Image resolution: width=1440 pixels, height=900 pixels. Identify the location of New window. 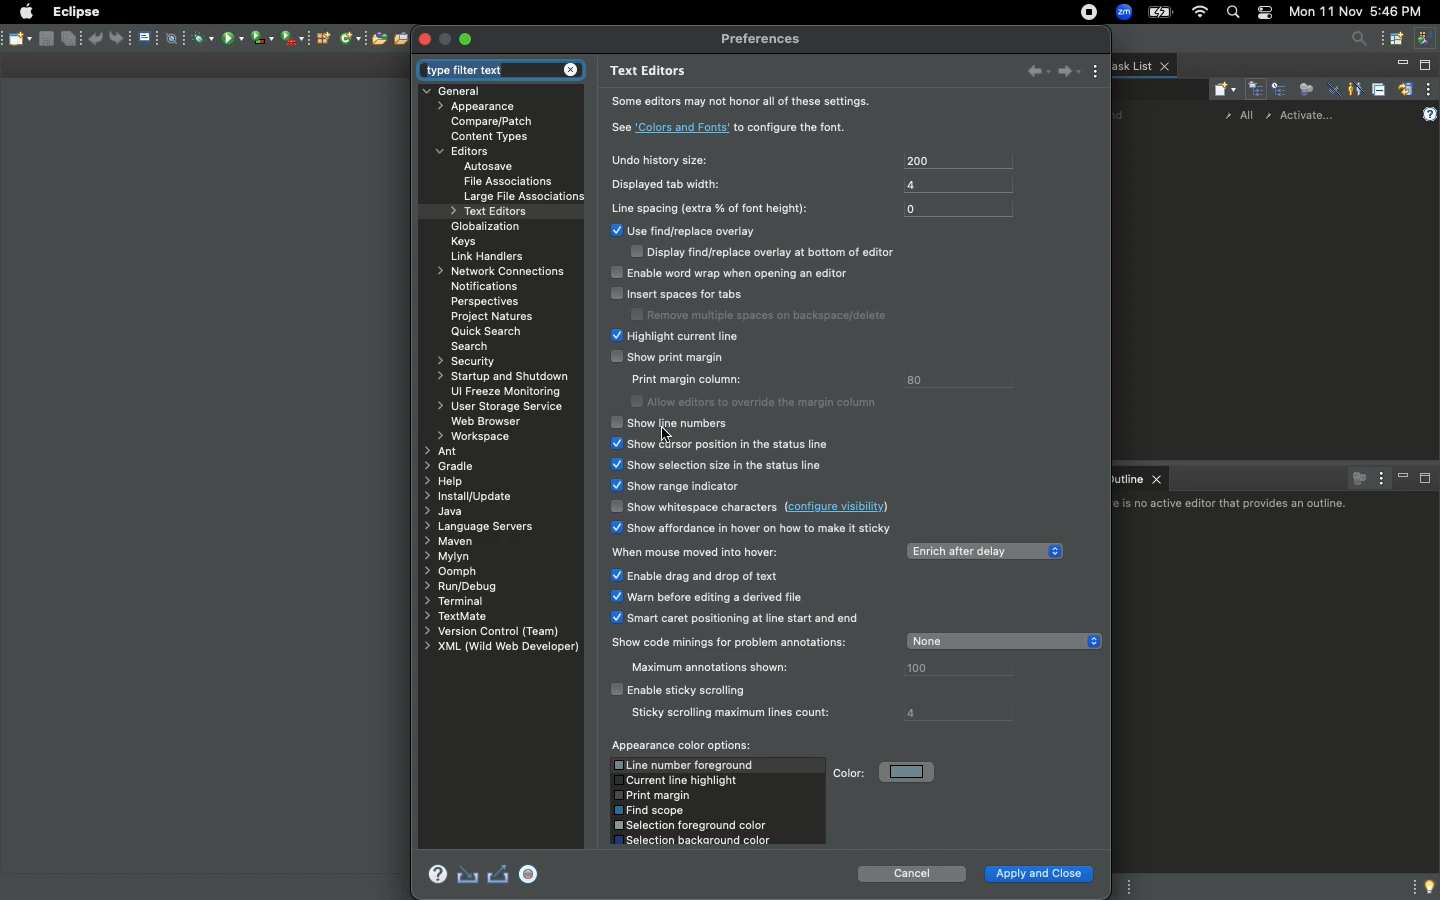
(1412, 38).